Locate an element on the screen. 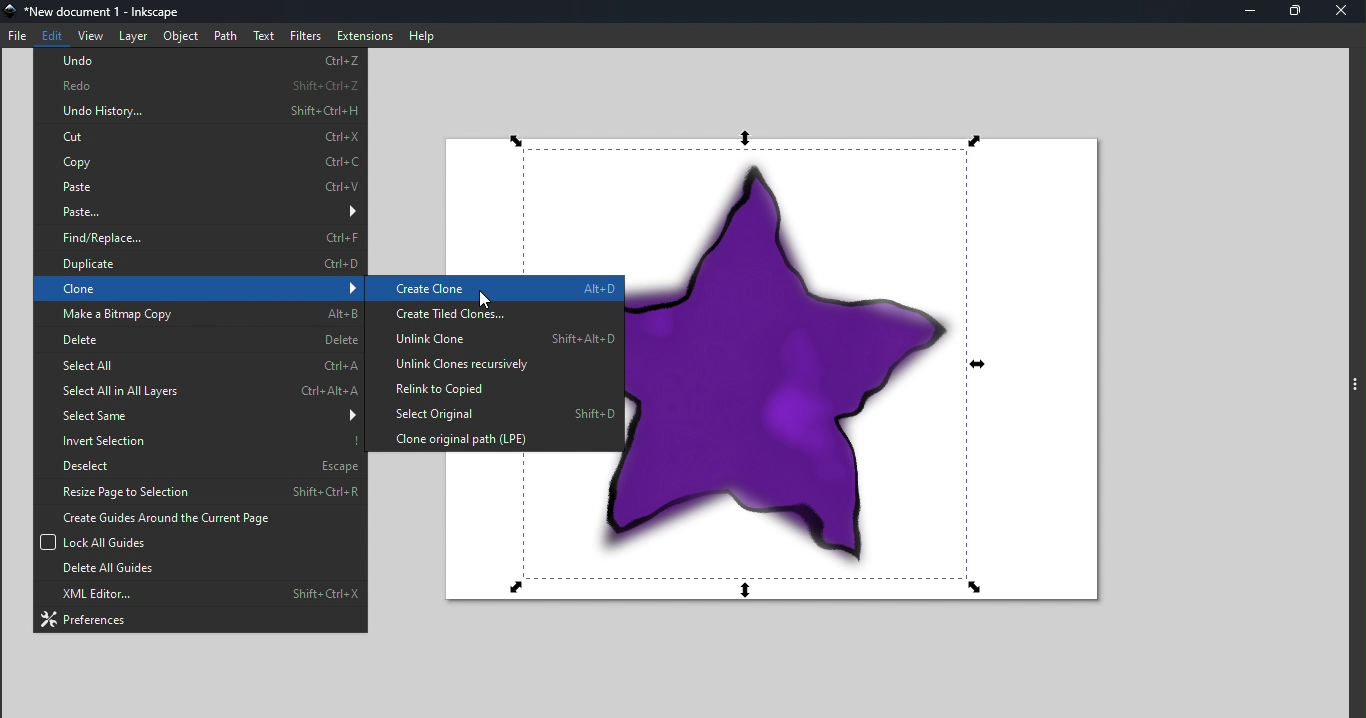 The image size is (1366, 718). Create tiled clones is located at coordinates (494, 314).